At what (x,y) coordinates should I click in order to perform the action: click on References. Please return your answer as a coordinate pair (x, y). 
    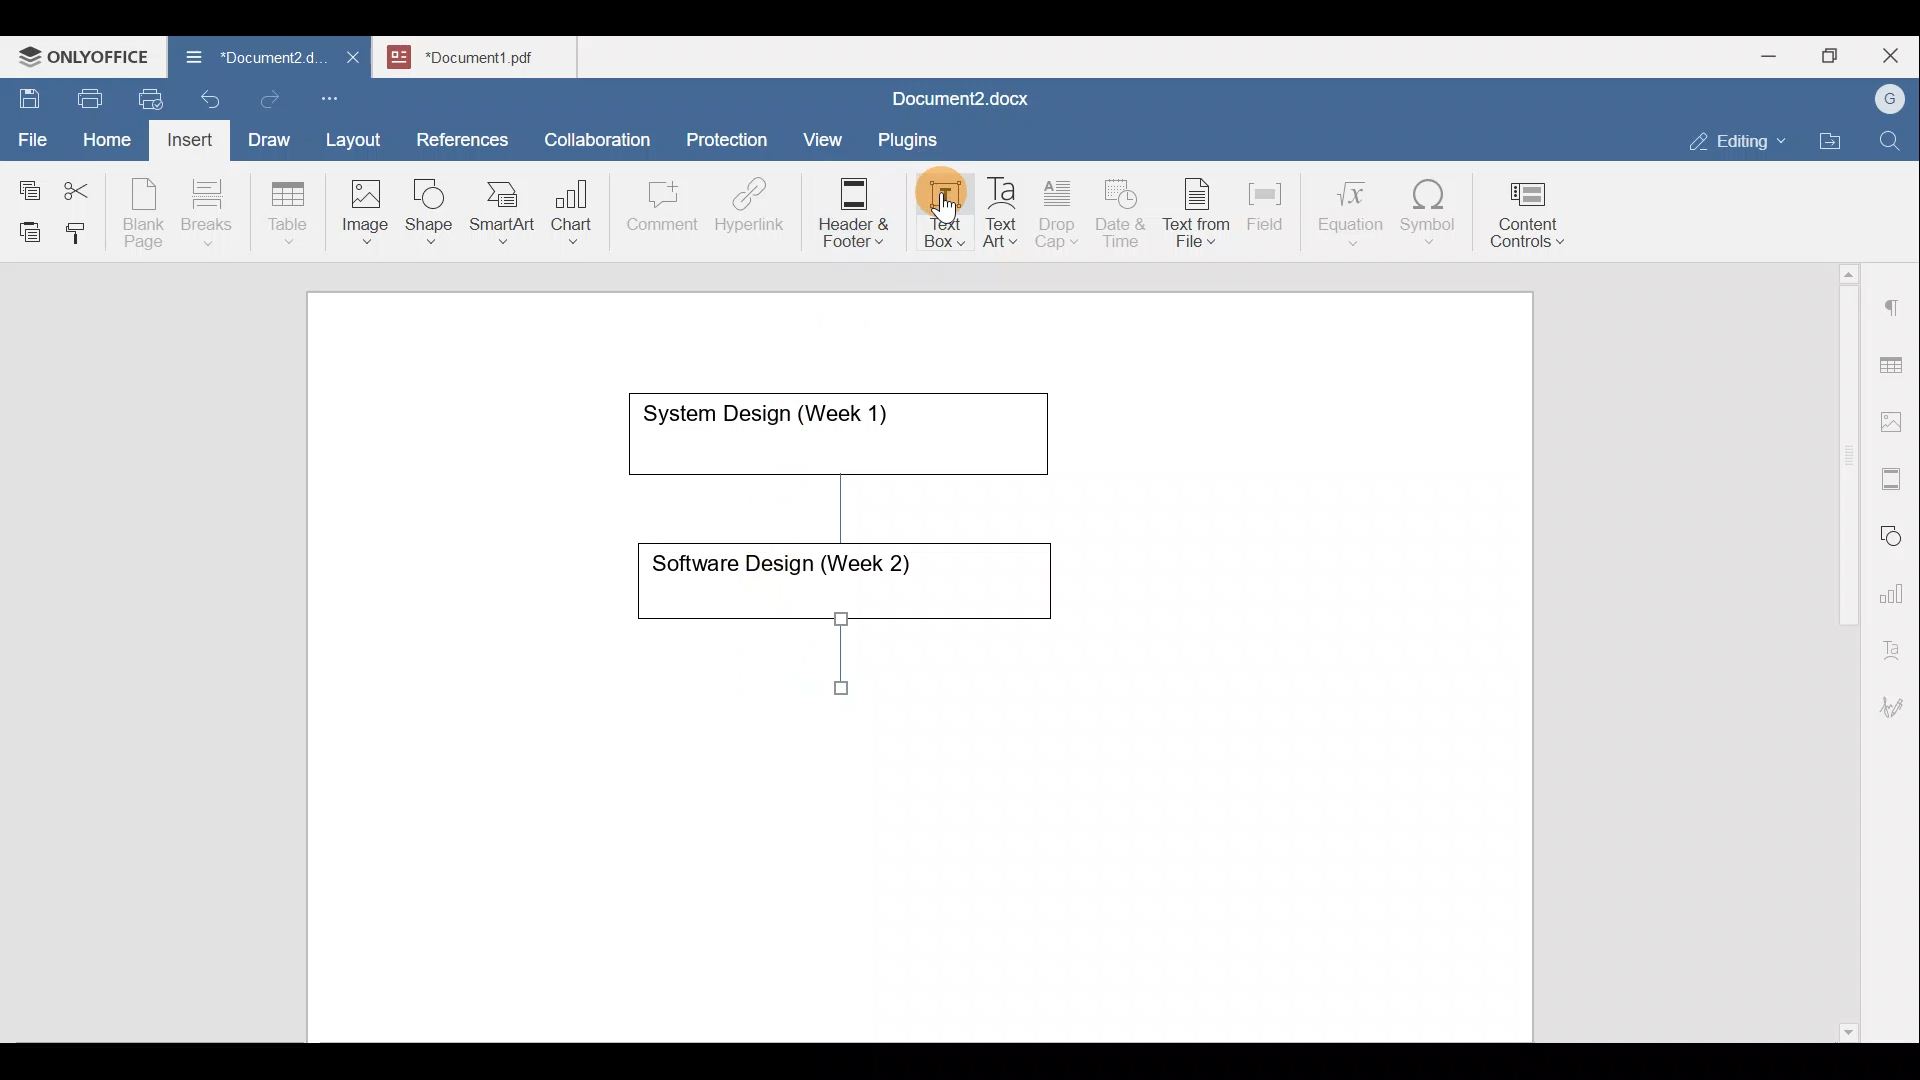
    Looking at the image, I should click on (461, 137).